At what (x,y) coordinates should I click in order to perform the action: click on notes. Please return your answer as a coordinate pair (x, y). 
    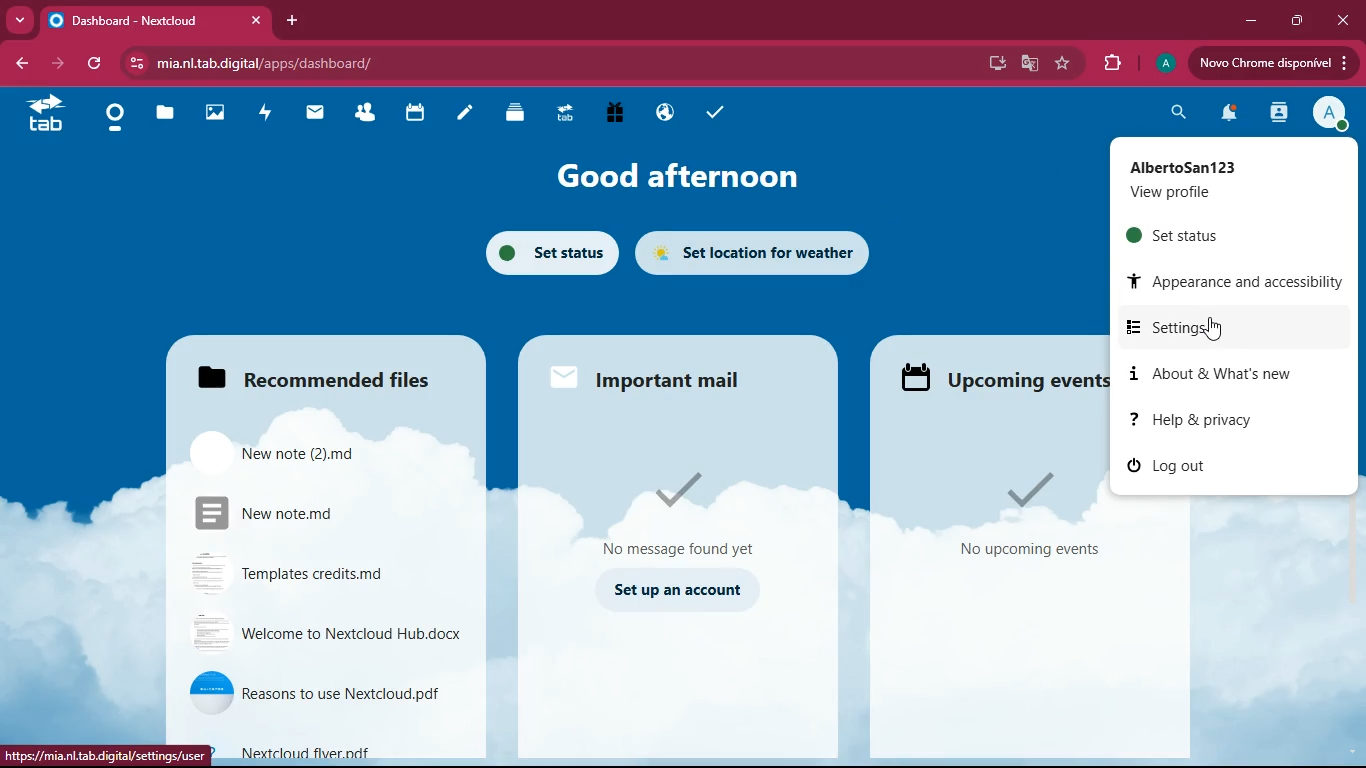
    Looking at the image, I should click on (458, 115).